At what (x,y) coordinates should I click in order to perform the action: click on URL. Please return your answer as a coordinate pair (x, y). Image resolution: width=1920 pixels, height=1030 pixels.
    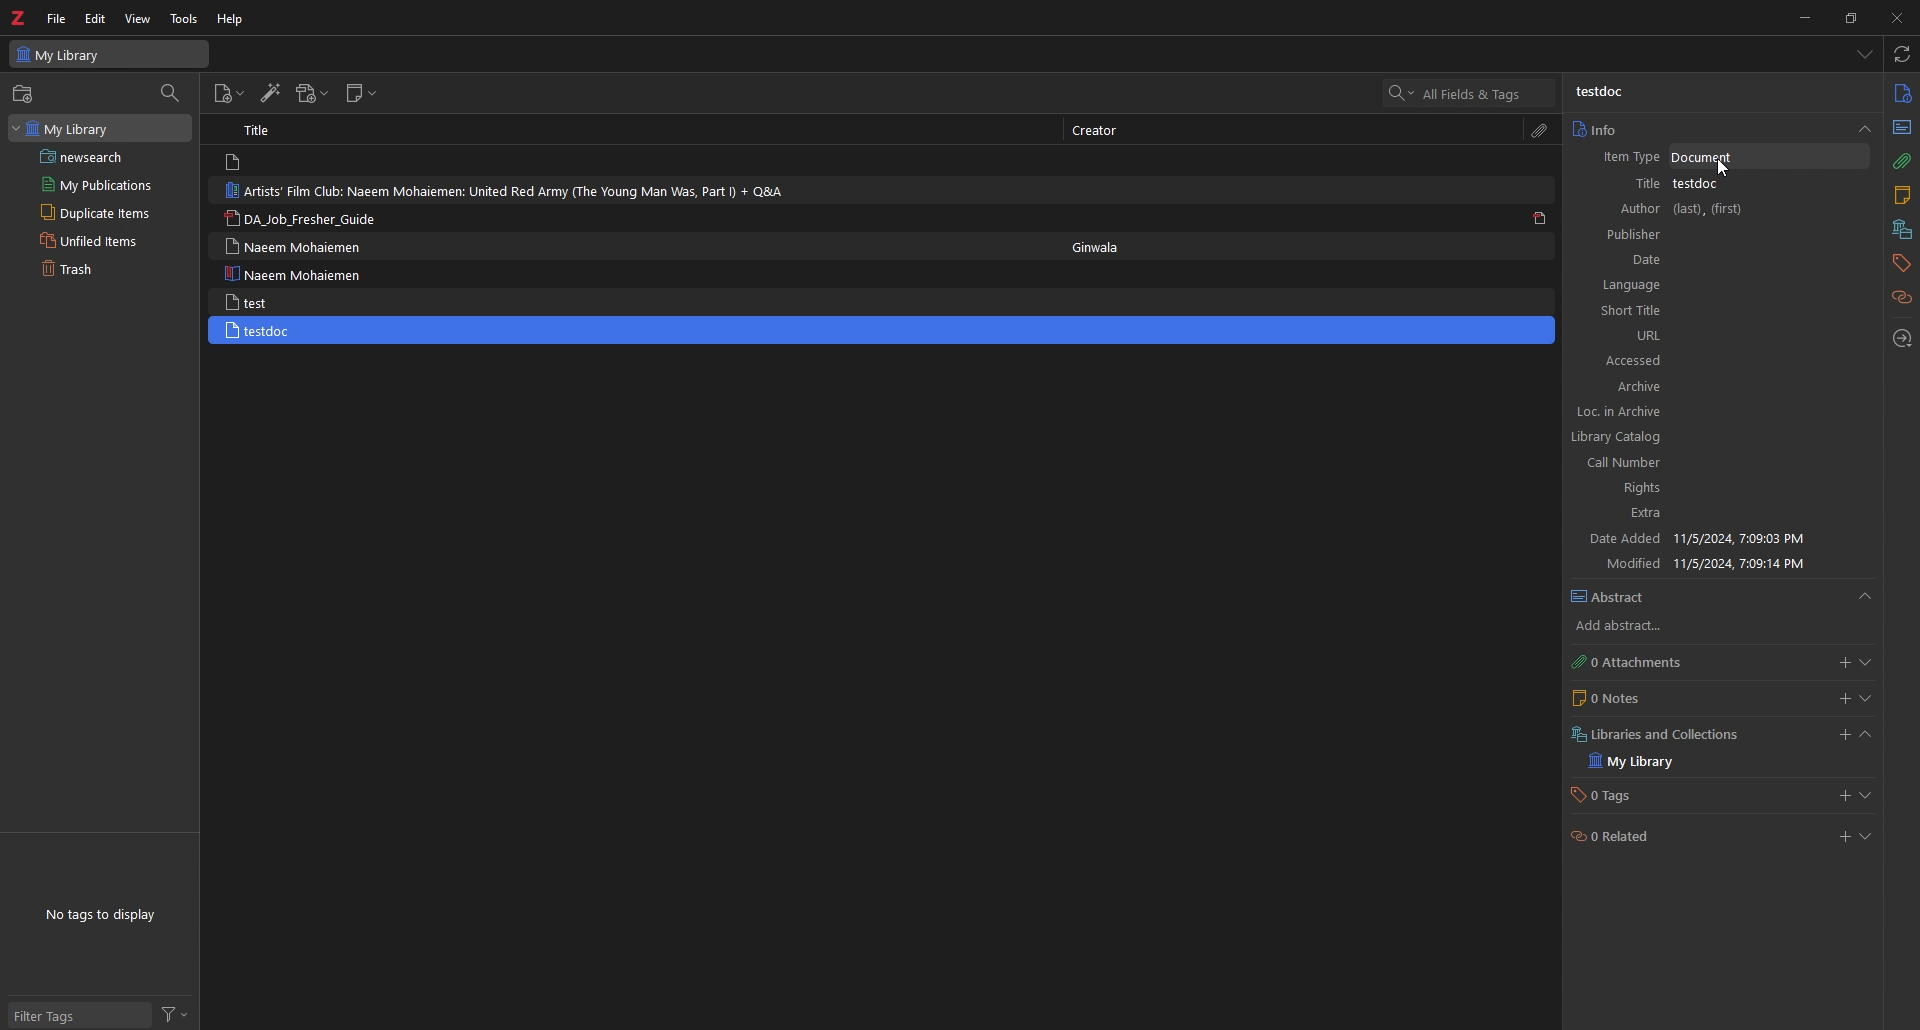
    Looking at the image, I should click on (1719, 336).